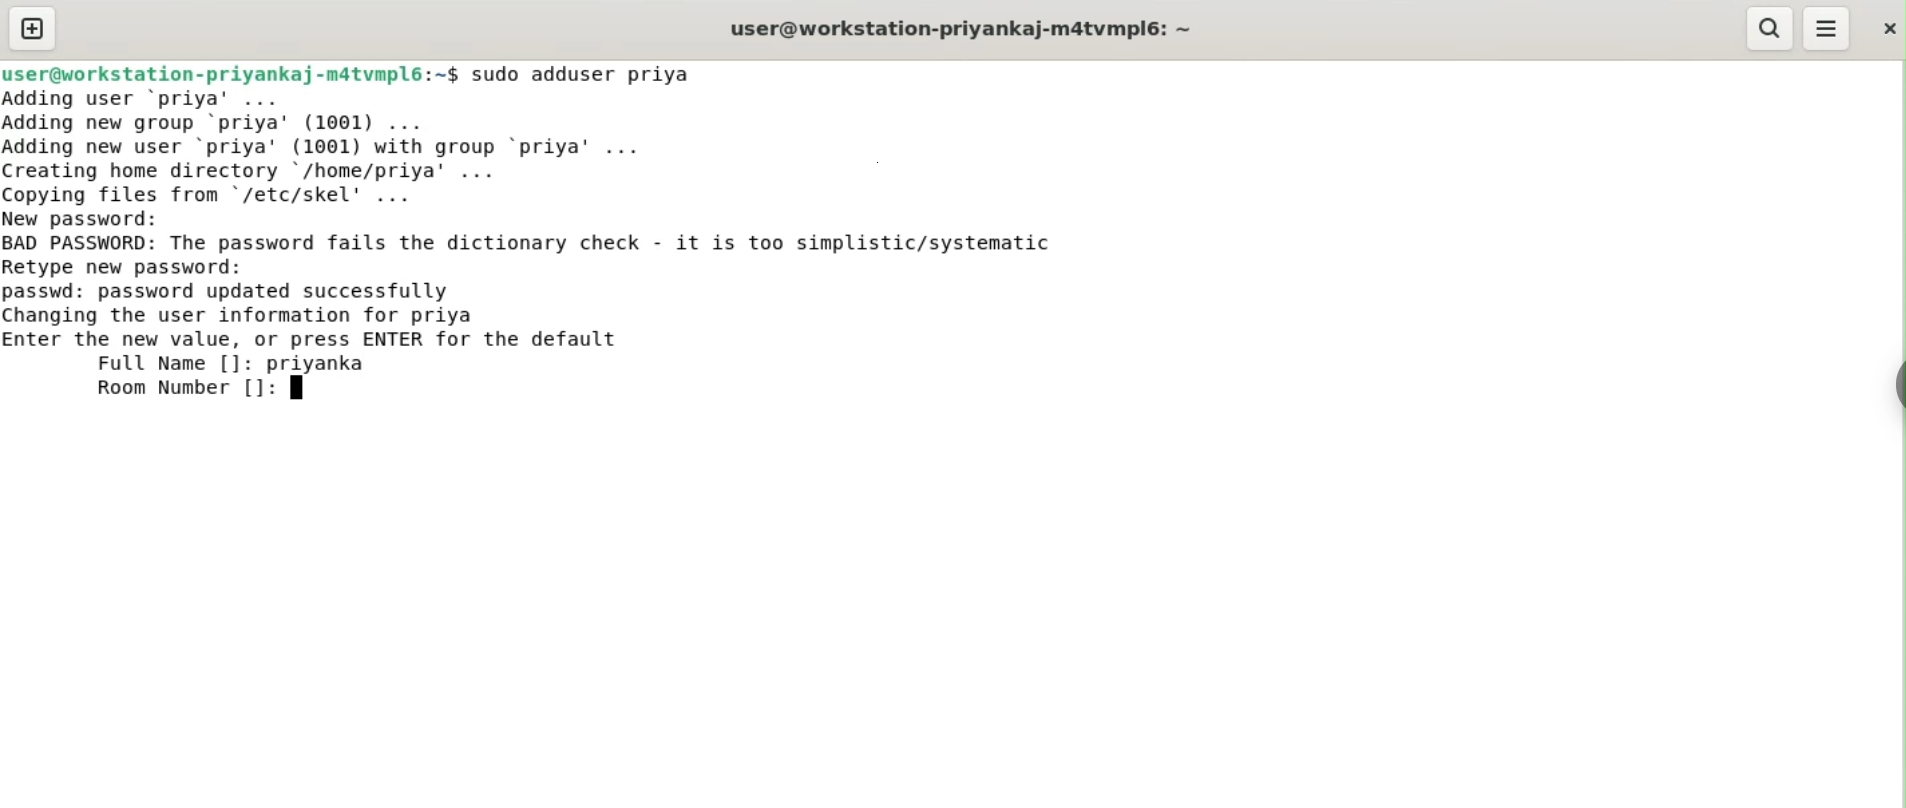 This screenshot has height=808, width=1906. What do you see at coordinates (33, 28) in the screenshot?
I see `new tab` at bounding box center [33, 28].